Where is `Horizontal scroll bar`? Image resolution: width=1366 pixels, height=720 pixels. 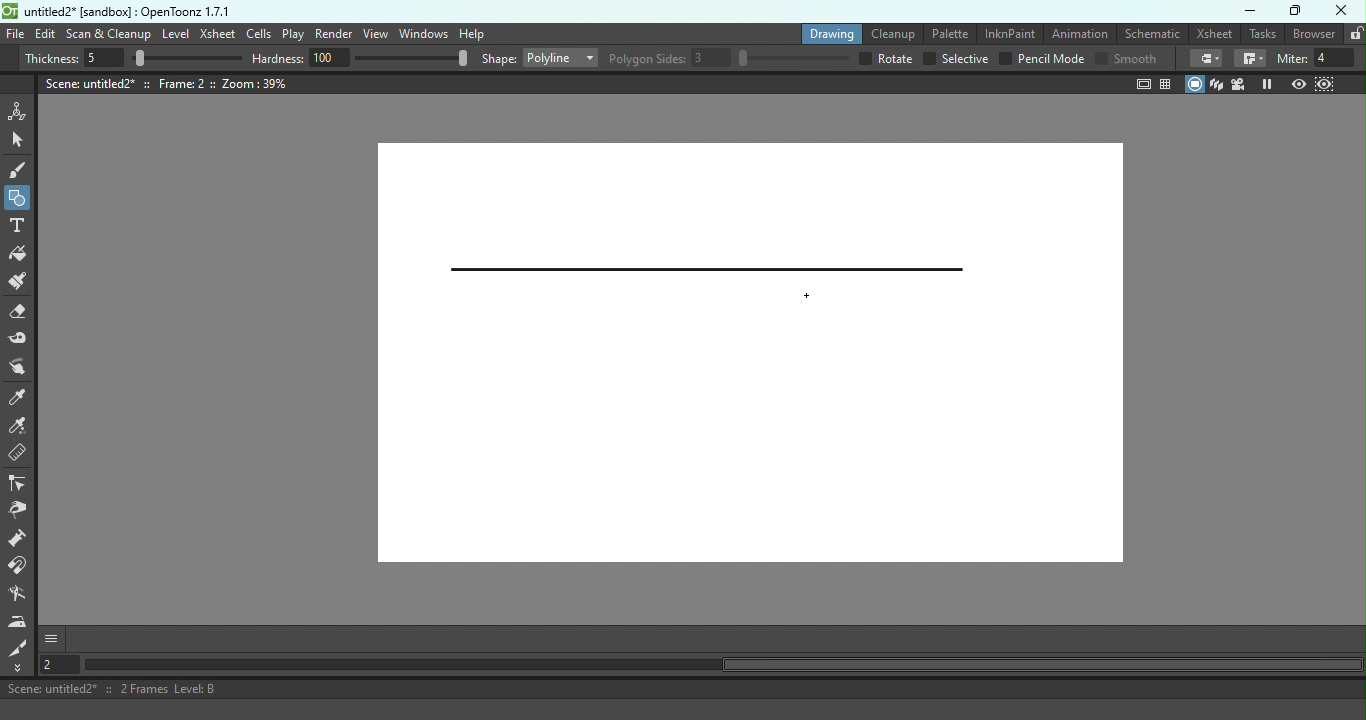
Horizontal scroll bar is located at coordinates (722, 665).